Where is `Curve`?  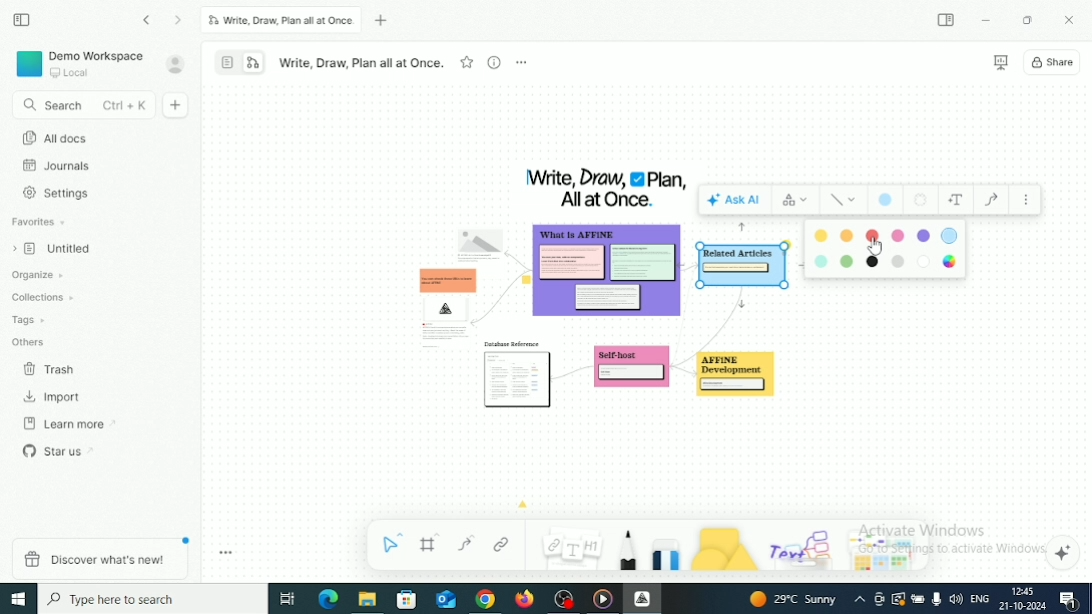 Curve is located at coordinates (466, 543).